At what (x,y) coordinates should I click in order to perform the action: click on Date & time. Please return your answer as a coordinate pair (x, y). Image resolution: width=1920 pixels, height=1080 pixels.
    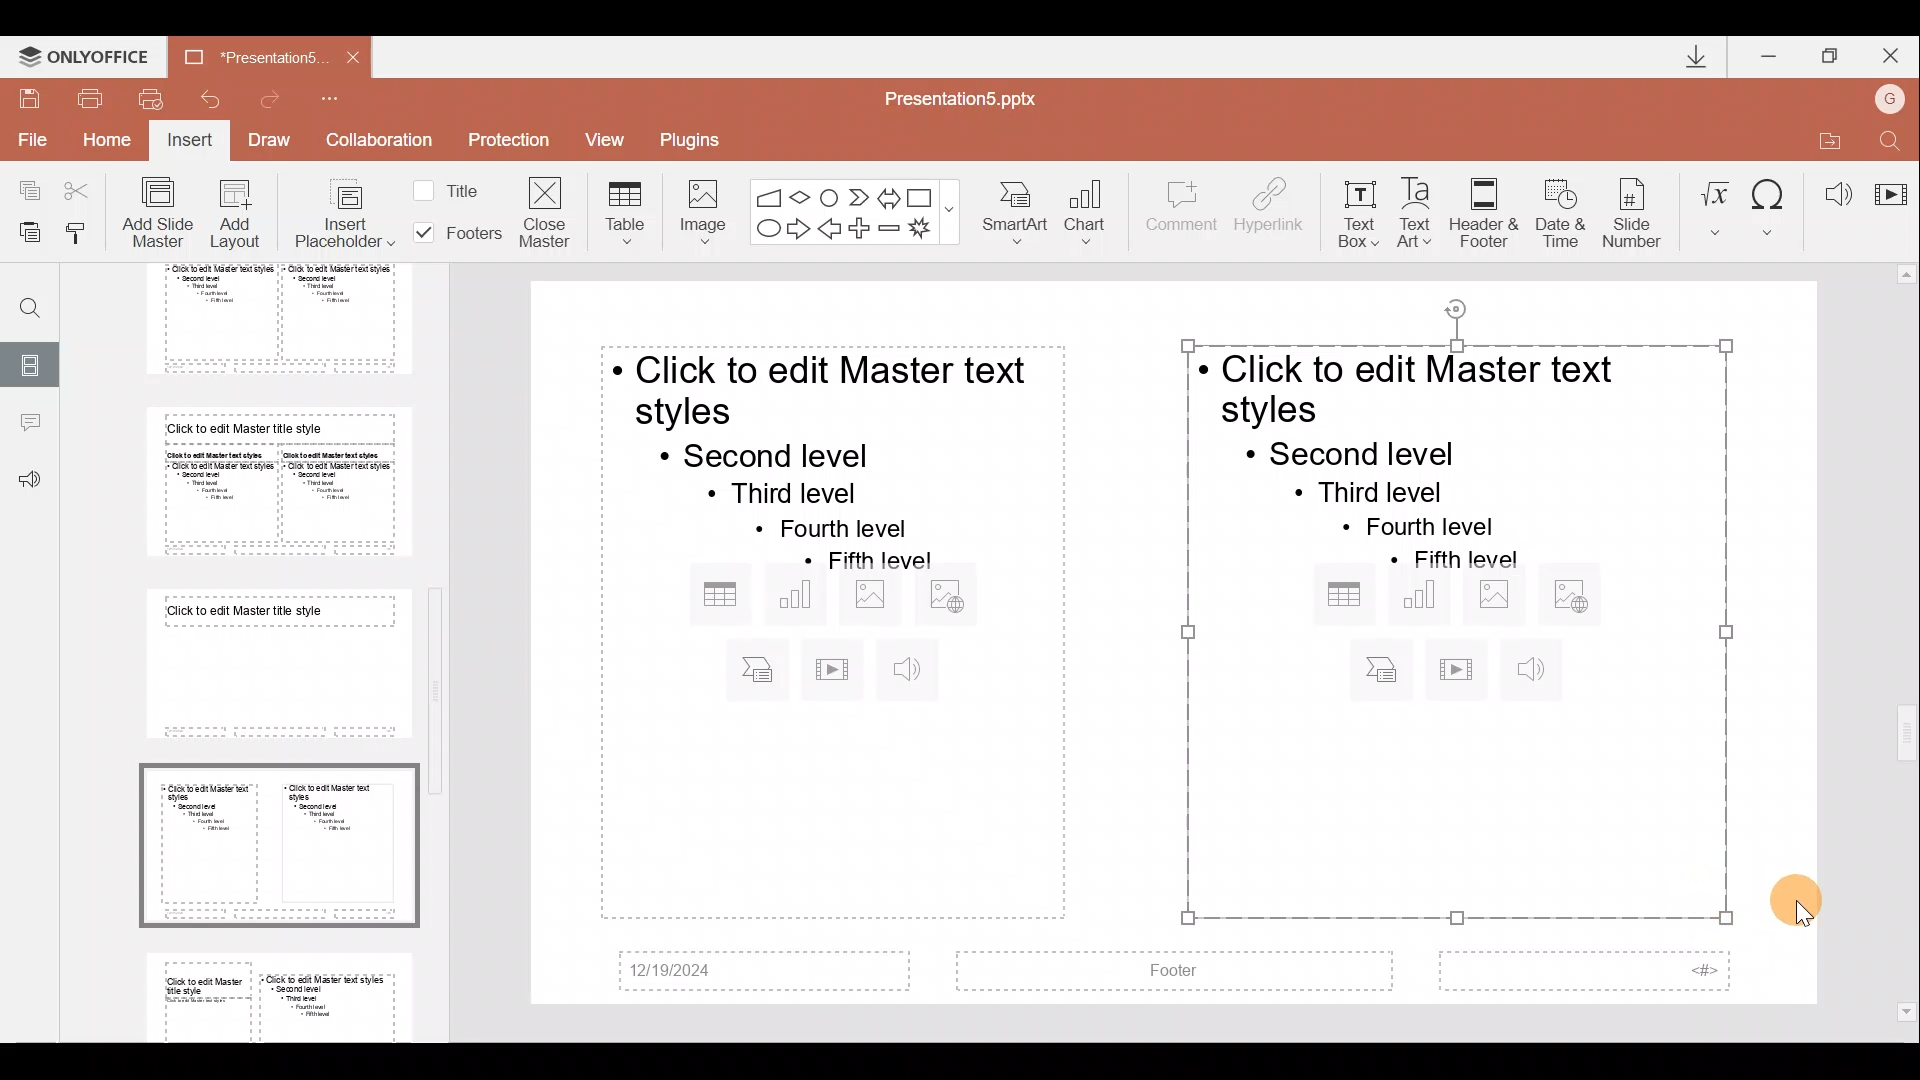
    Looking at the image, I should click on (1556, 209).